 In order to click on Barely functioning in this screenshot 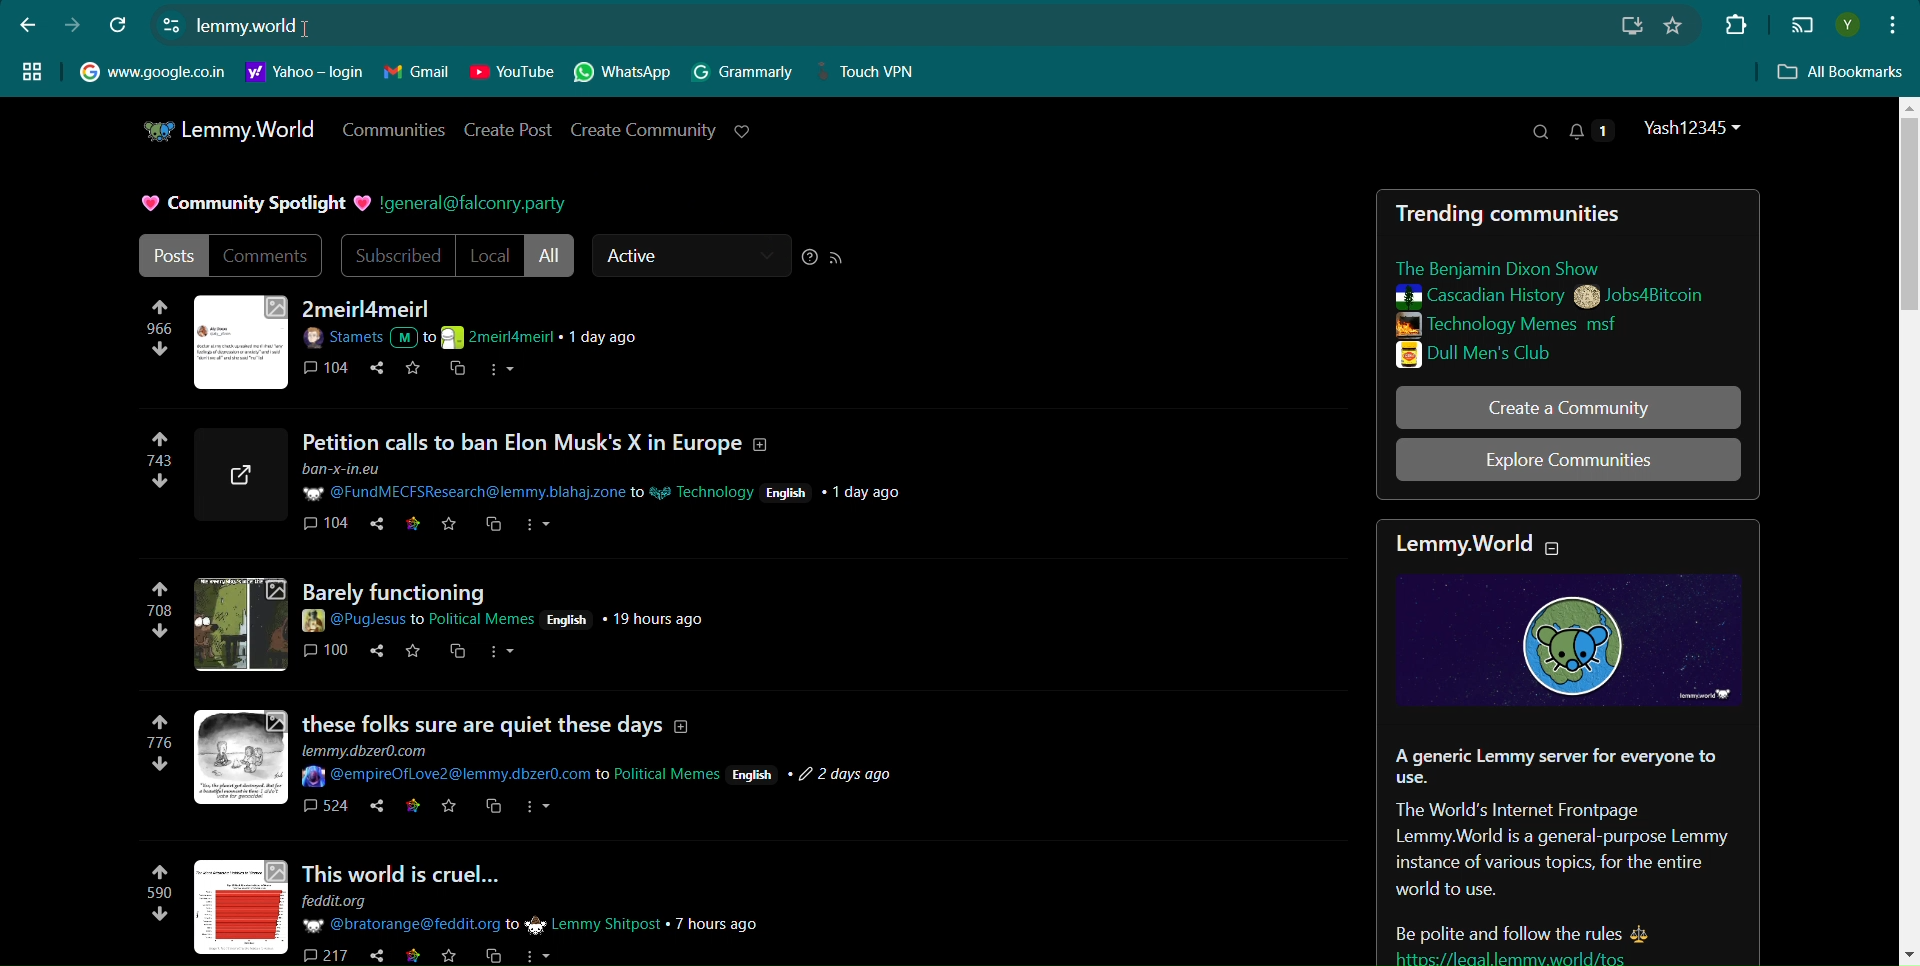, I will do `click(428, 588)`.